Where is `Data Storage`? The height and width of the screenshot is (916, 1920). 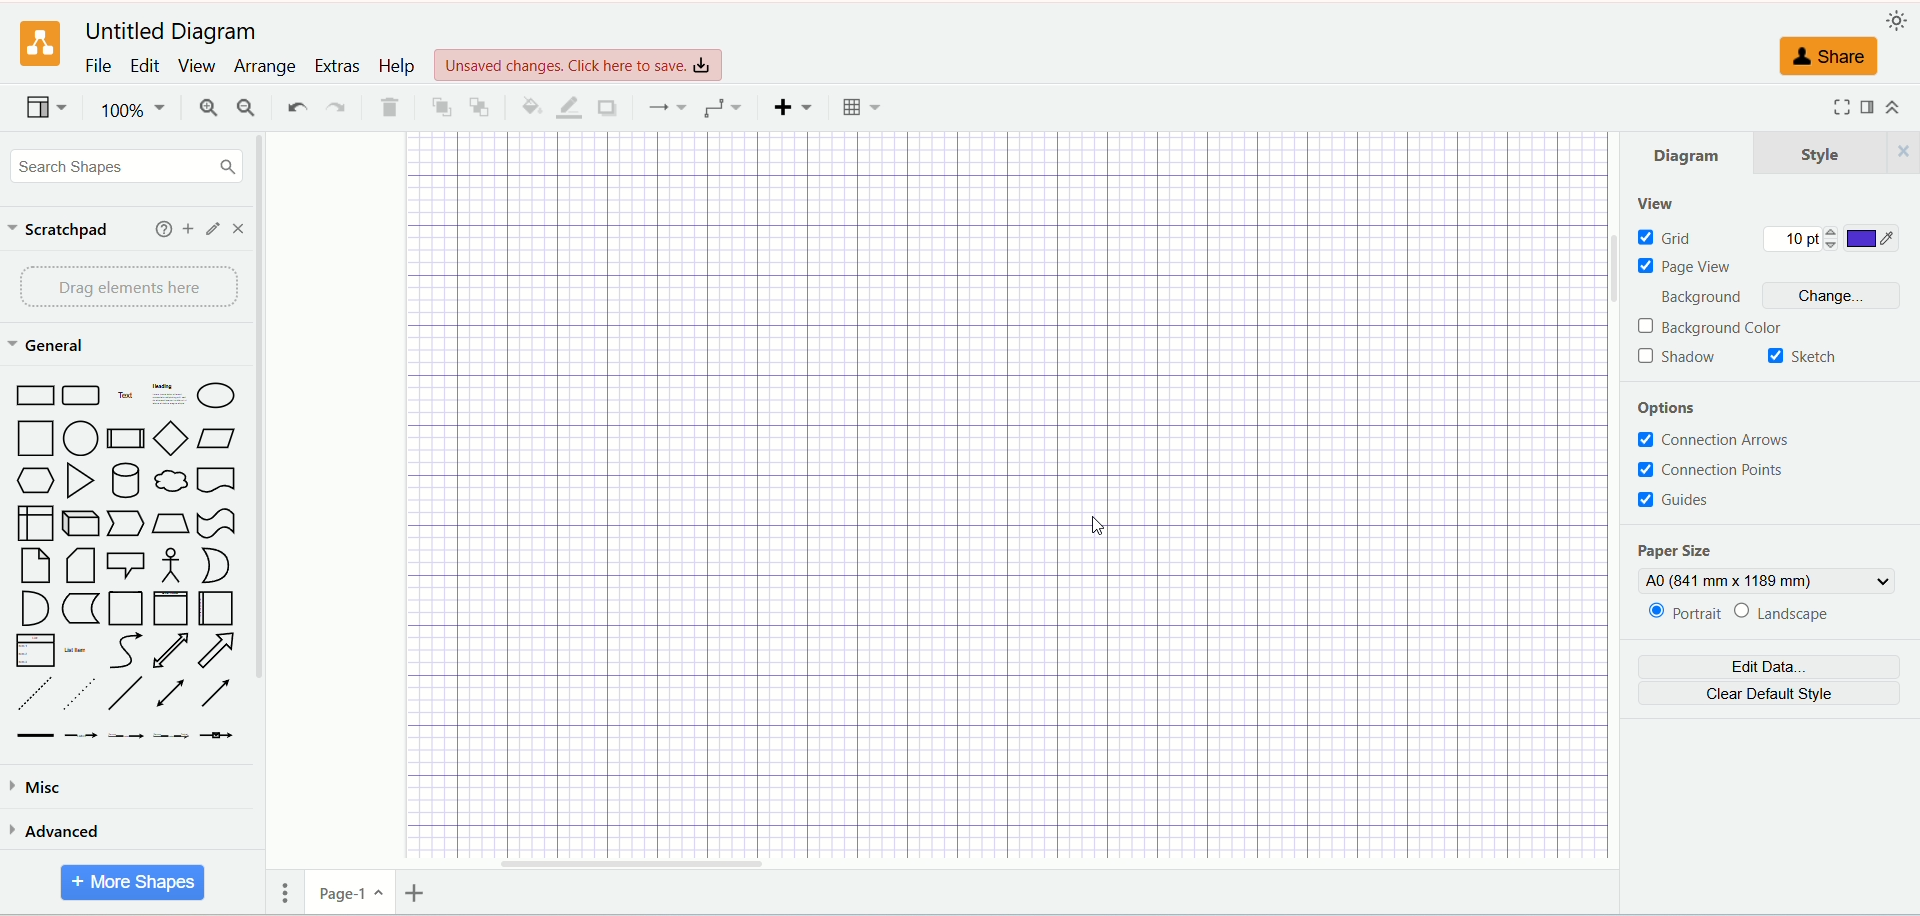
Data Storage is located at coordinates (80, 610).